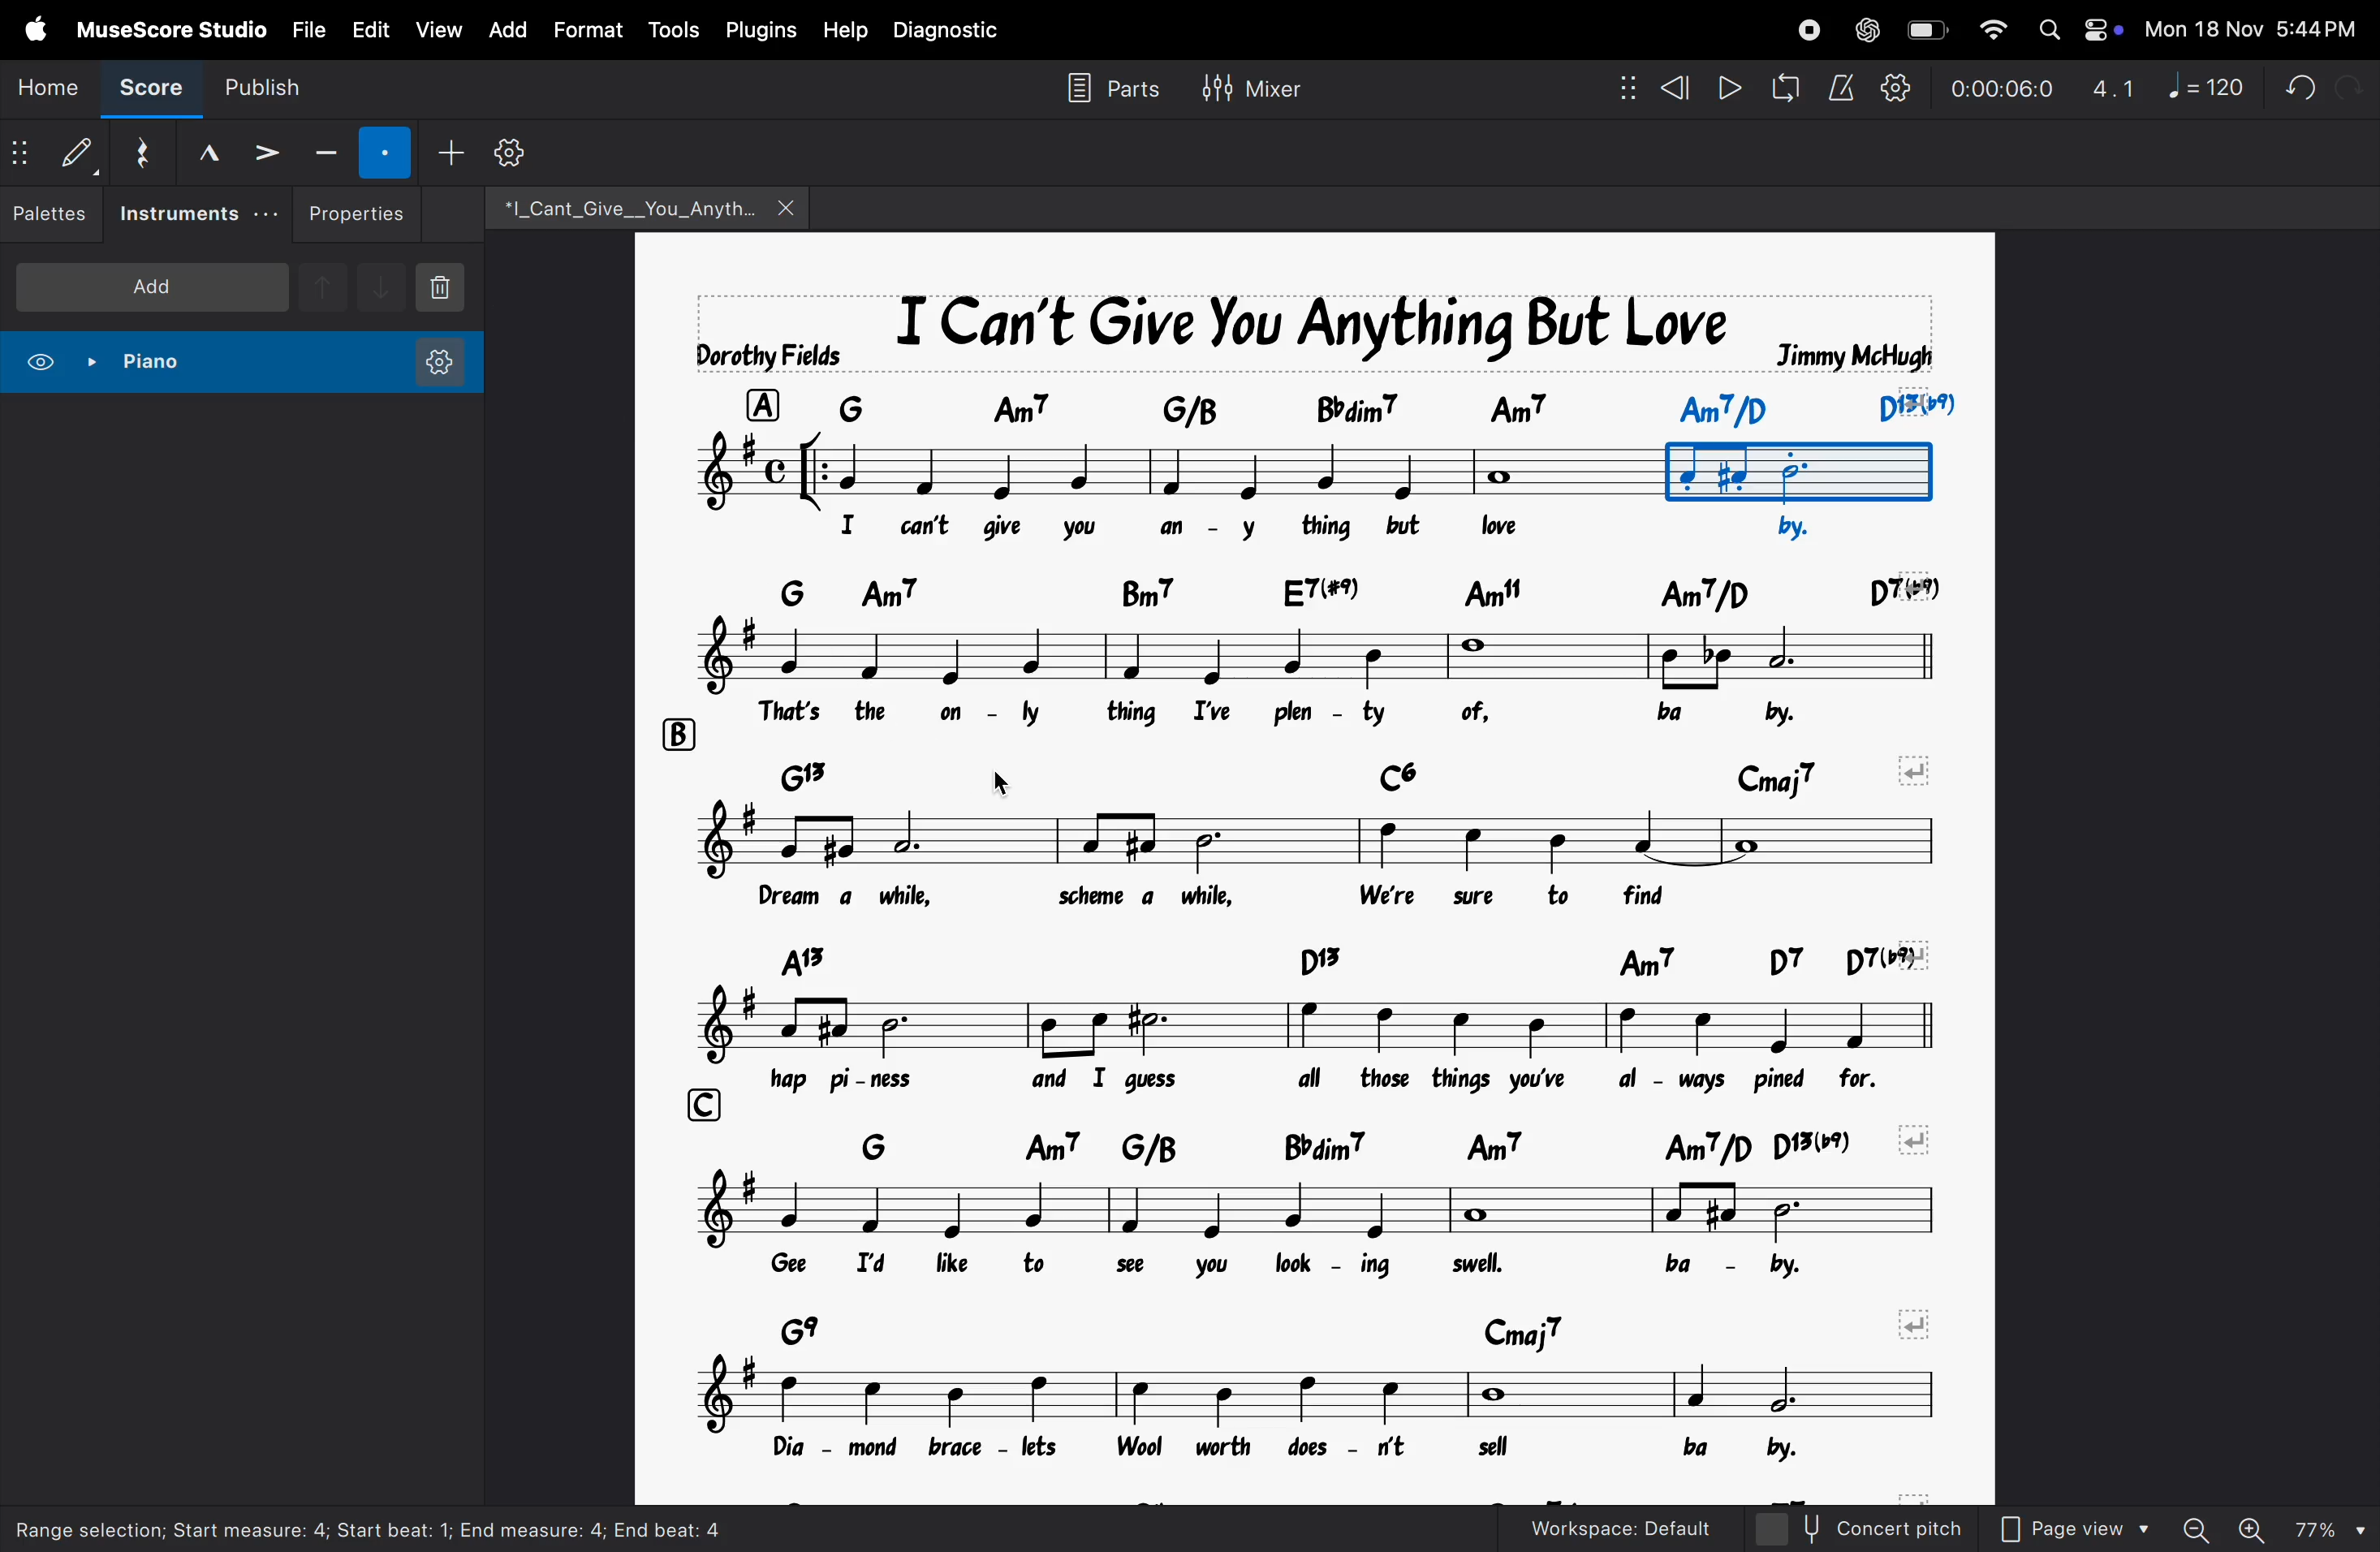 Image resolution: width=2380 pixels, height=1552 pixels. Describe the element at coordinates (697, 1104) in the screenshot. I see `row` at that location.